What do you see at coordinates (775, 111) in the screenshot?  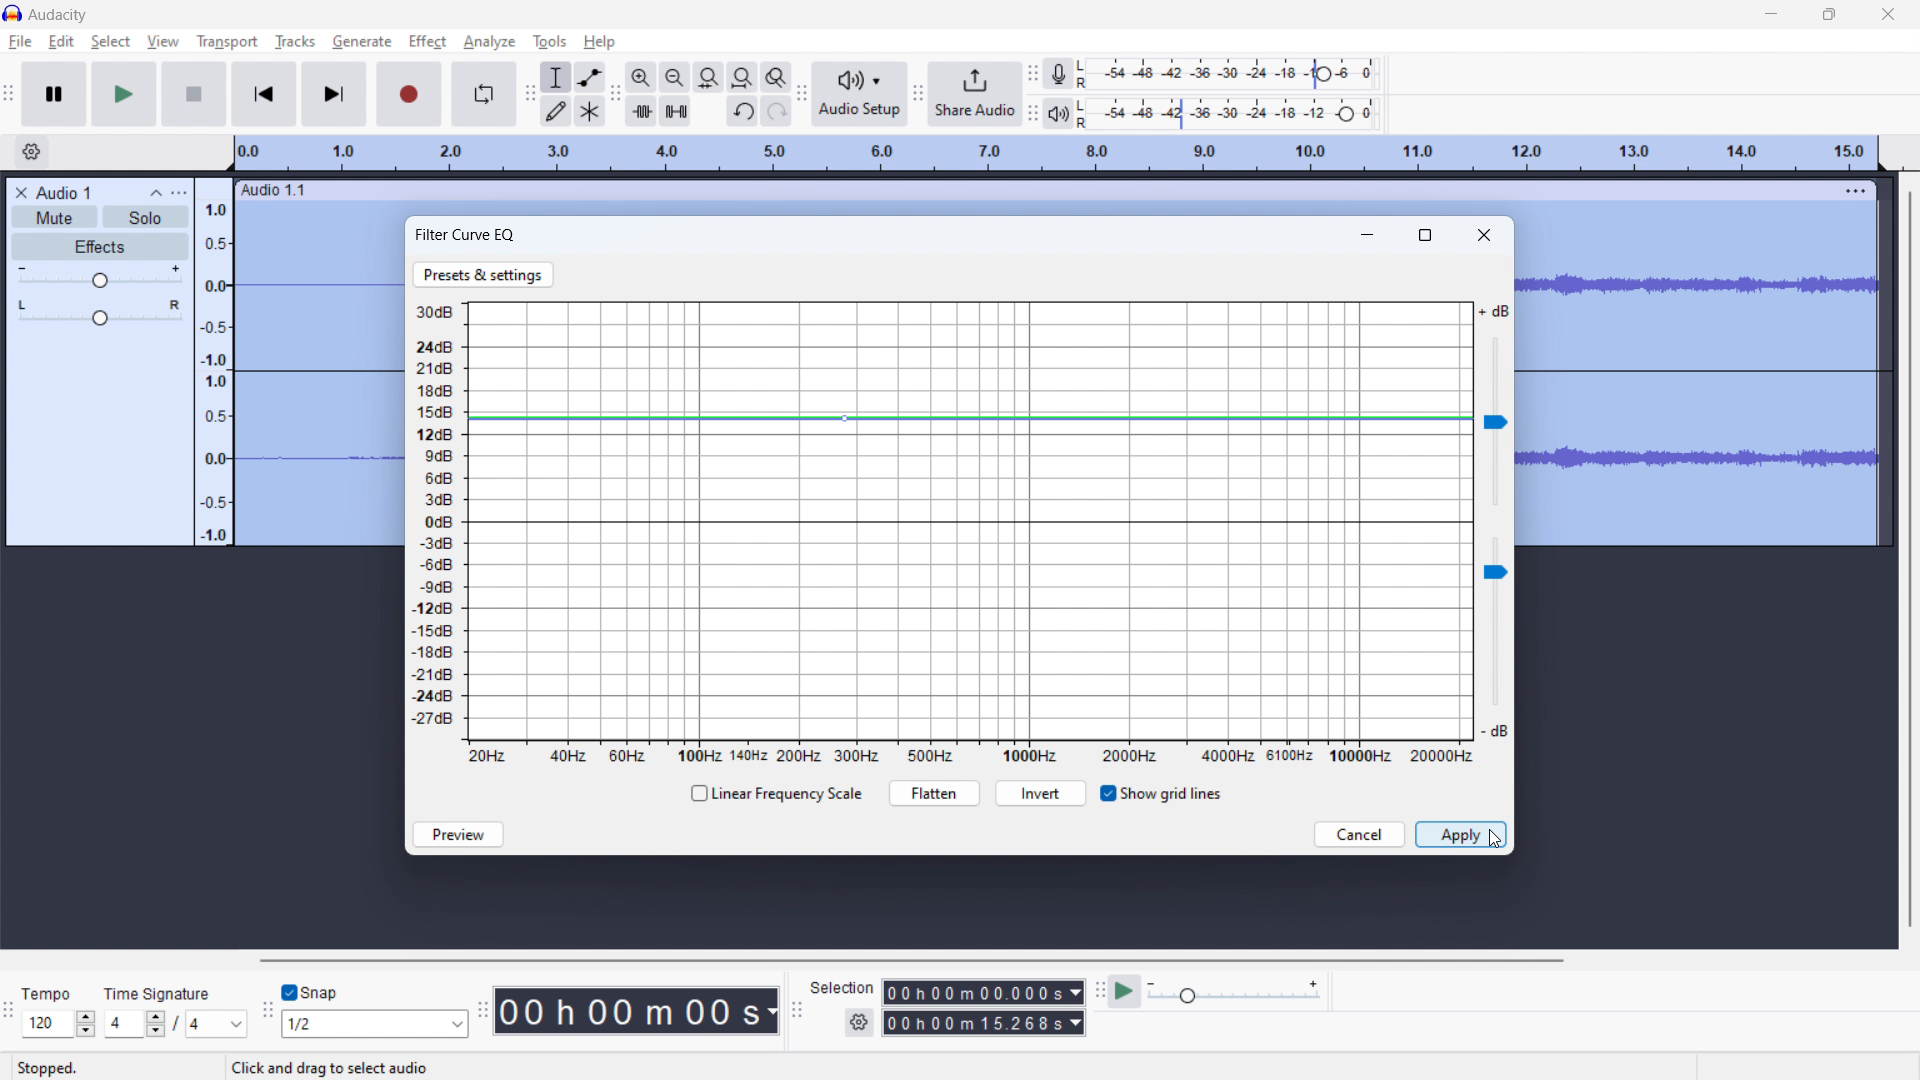 I see `redo` at bounding box center [775, 111].